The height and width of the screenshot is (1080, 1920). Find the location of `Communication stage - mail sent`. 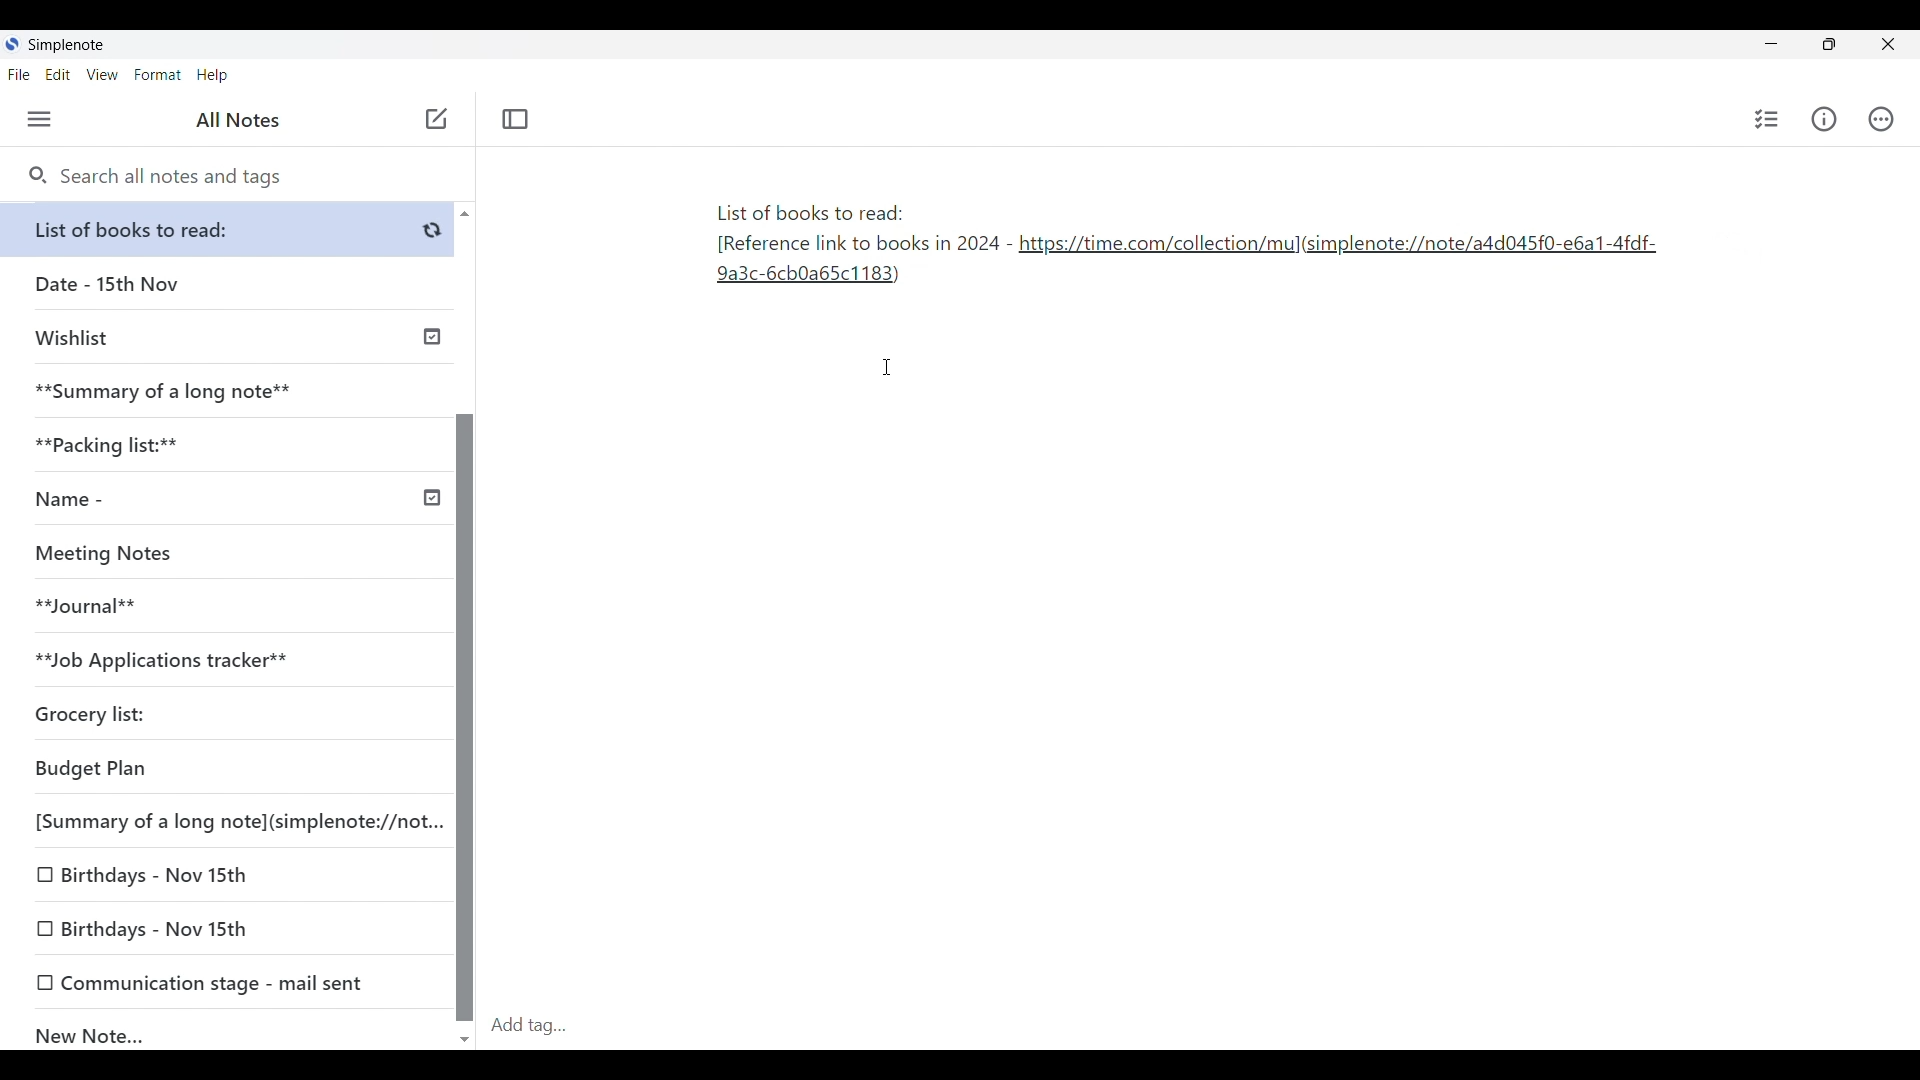

Communication stage - mail sent is located at coordinates (228, 982).